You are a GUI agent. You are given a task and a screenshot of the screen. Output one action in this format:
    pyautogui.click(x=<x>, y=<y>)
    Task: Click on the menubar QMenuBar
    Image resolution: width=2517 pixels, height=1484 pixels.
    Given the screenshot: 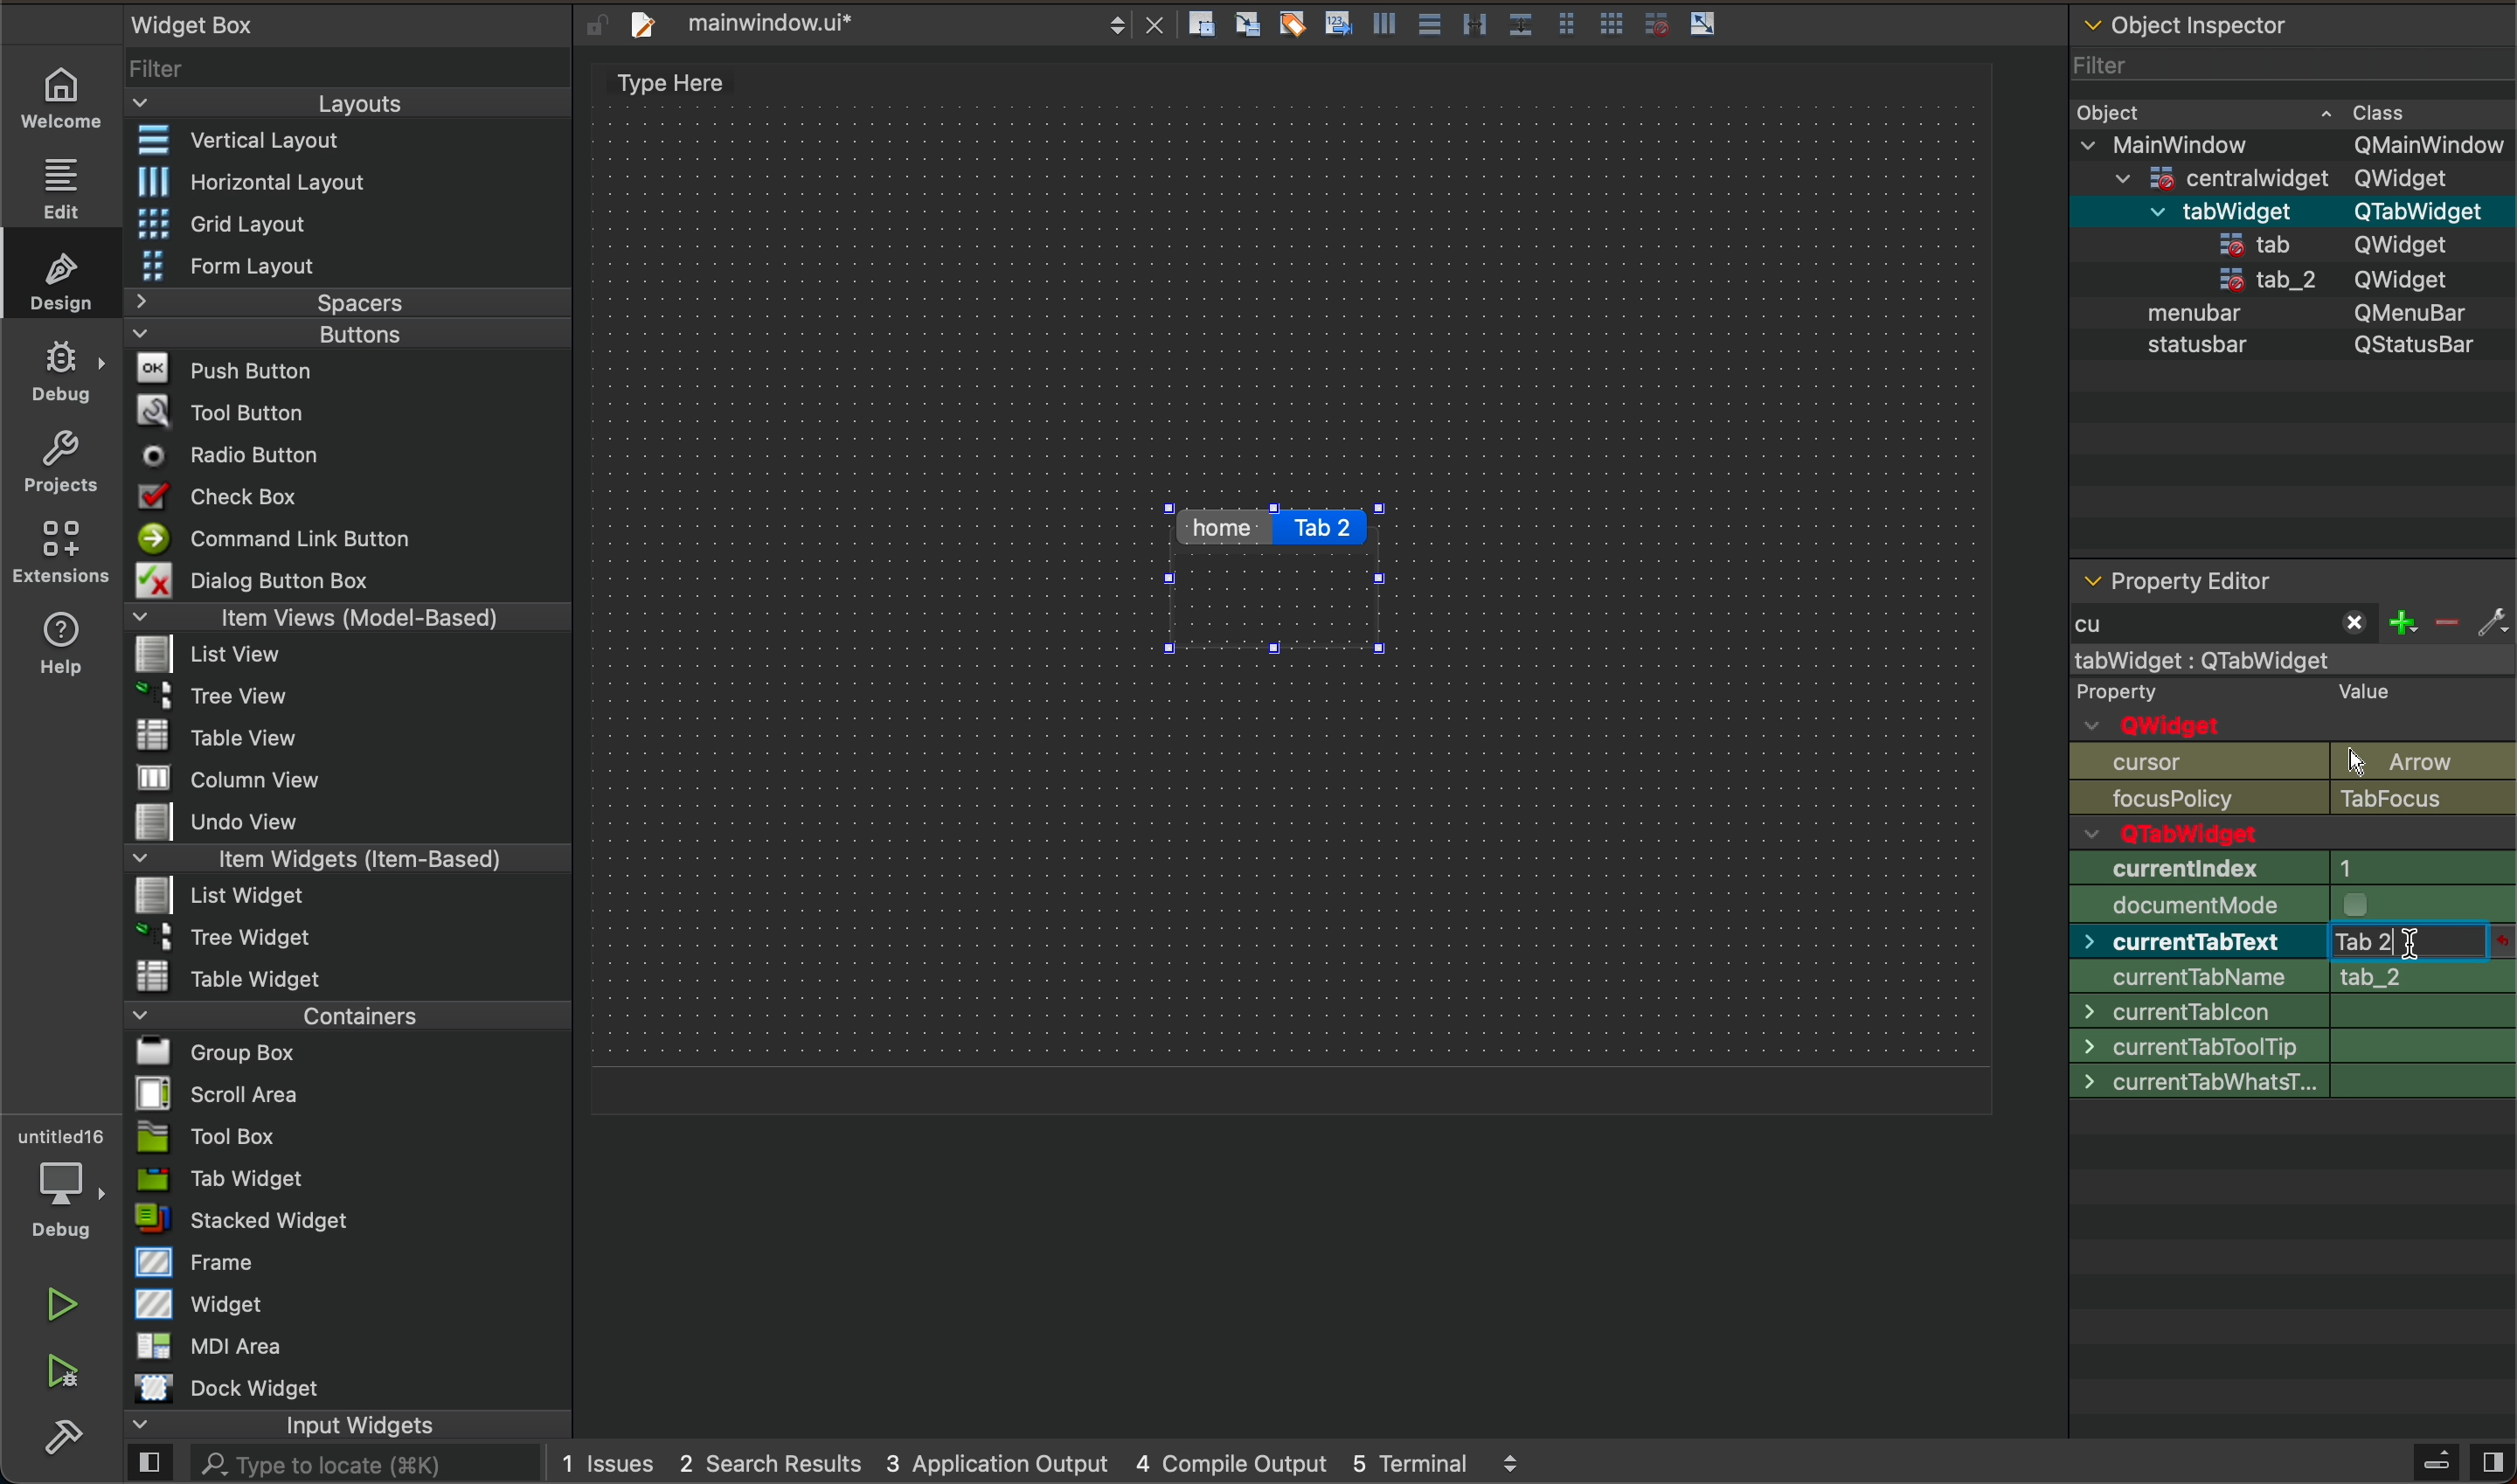 What is the action you would take?
    pyautogui.click(x=2288, y=209)
    